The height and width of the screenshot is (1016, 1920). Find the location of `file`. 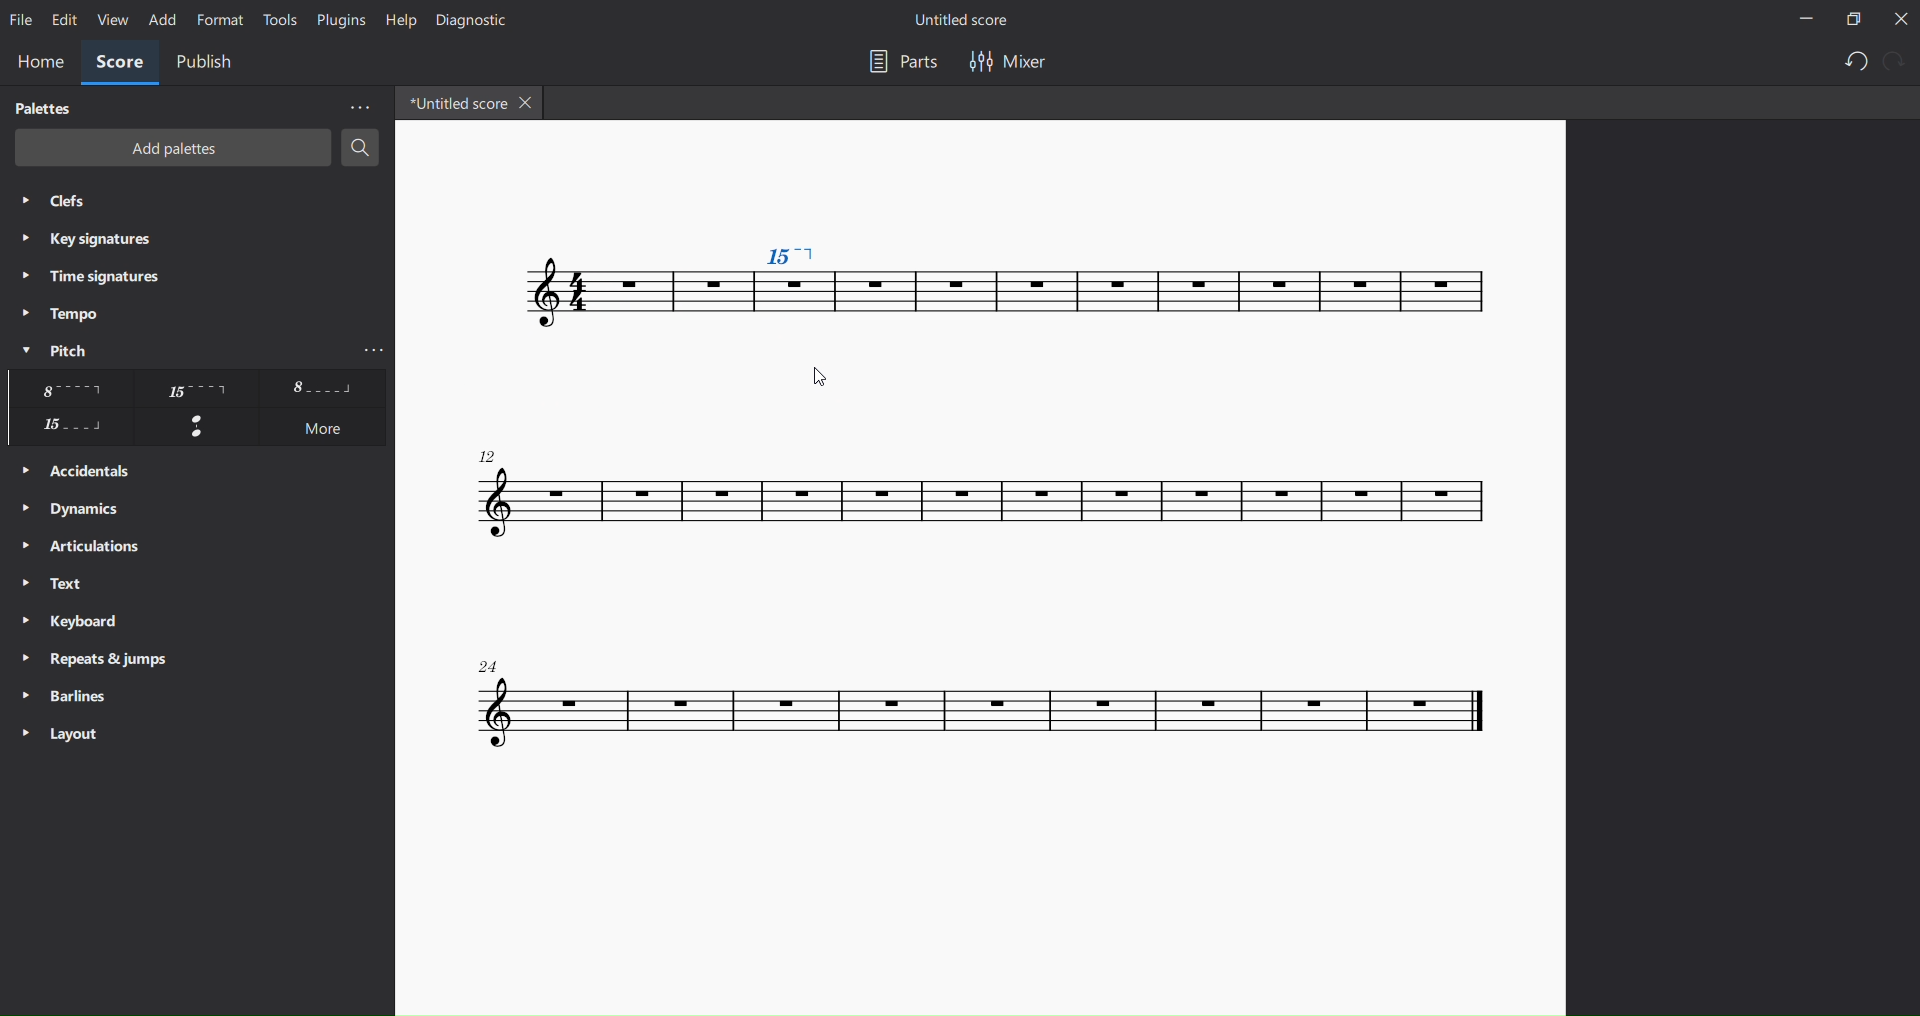

file is located at coordinates (23, 18).